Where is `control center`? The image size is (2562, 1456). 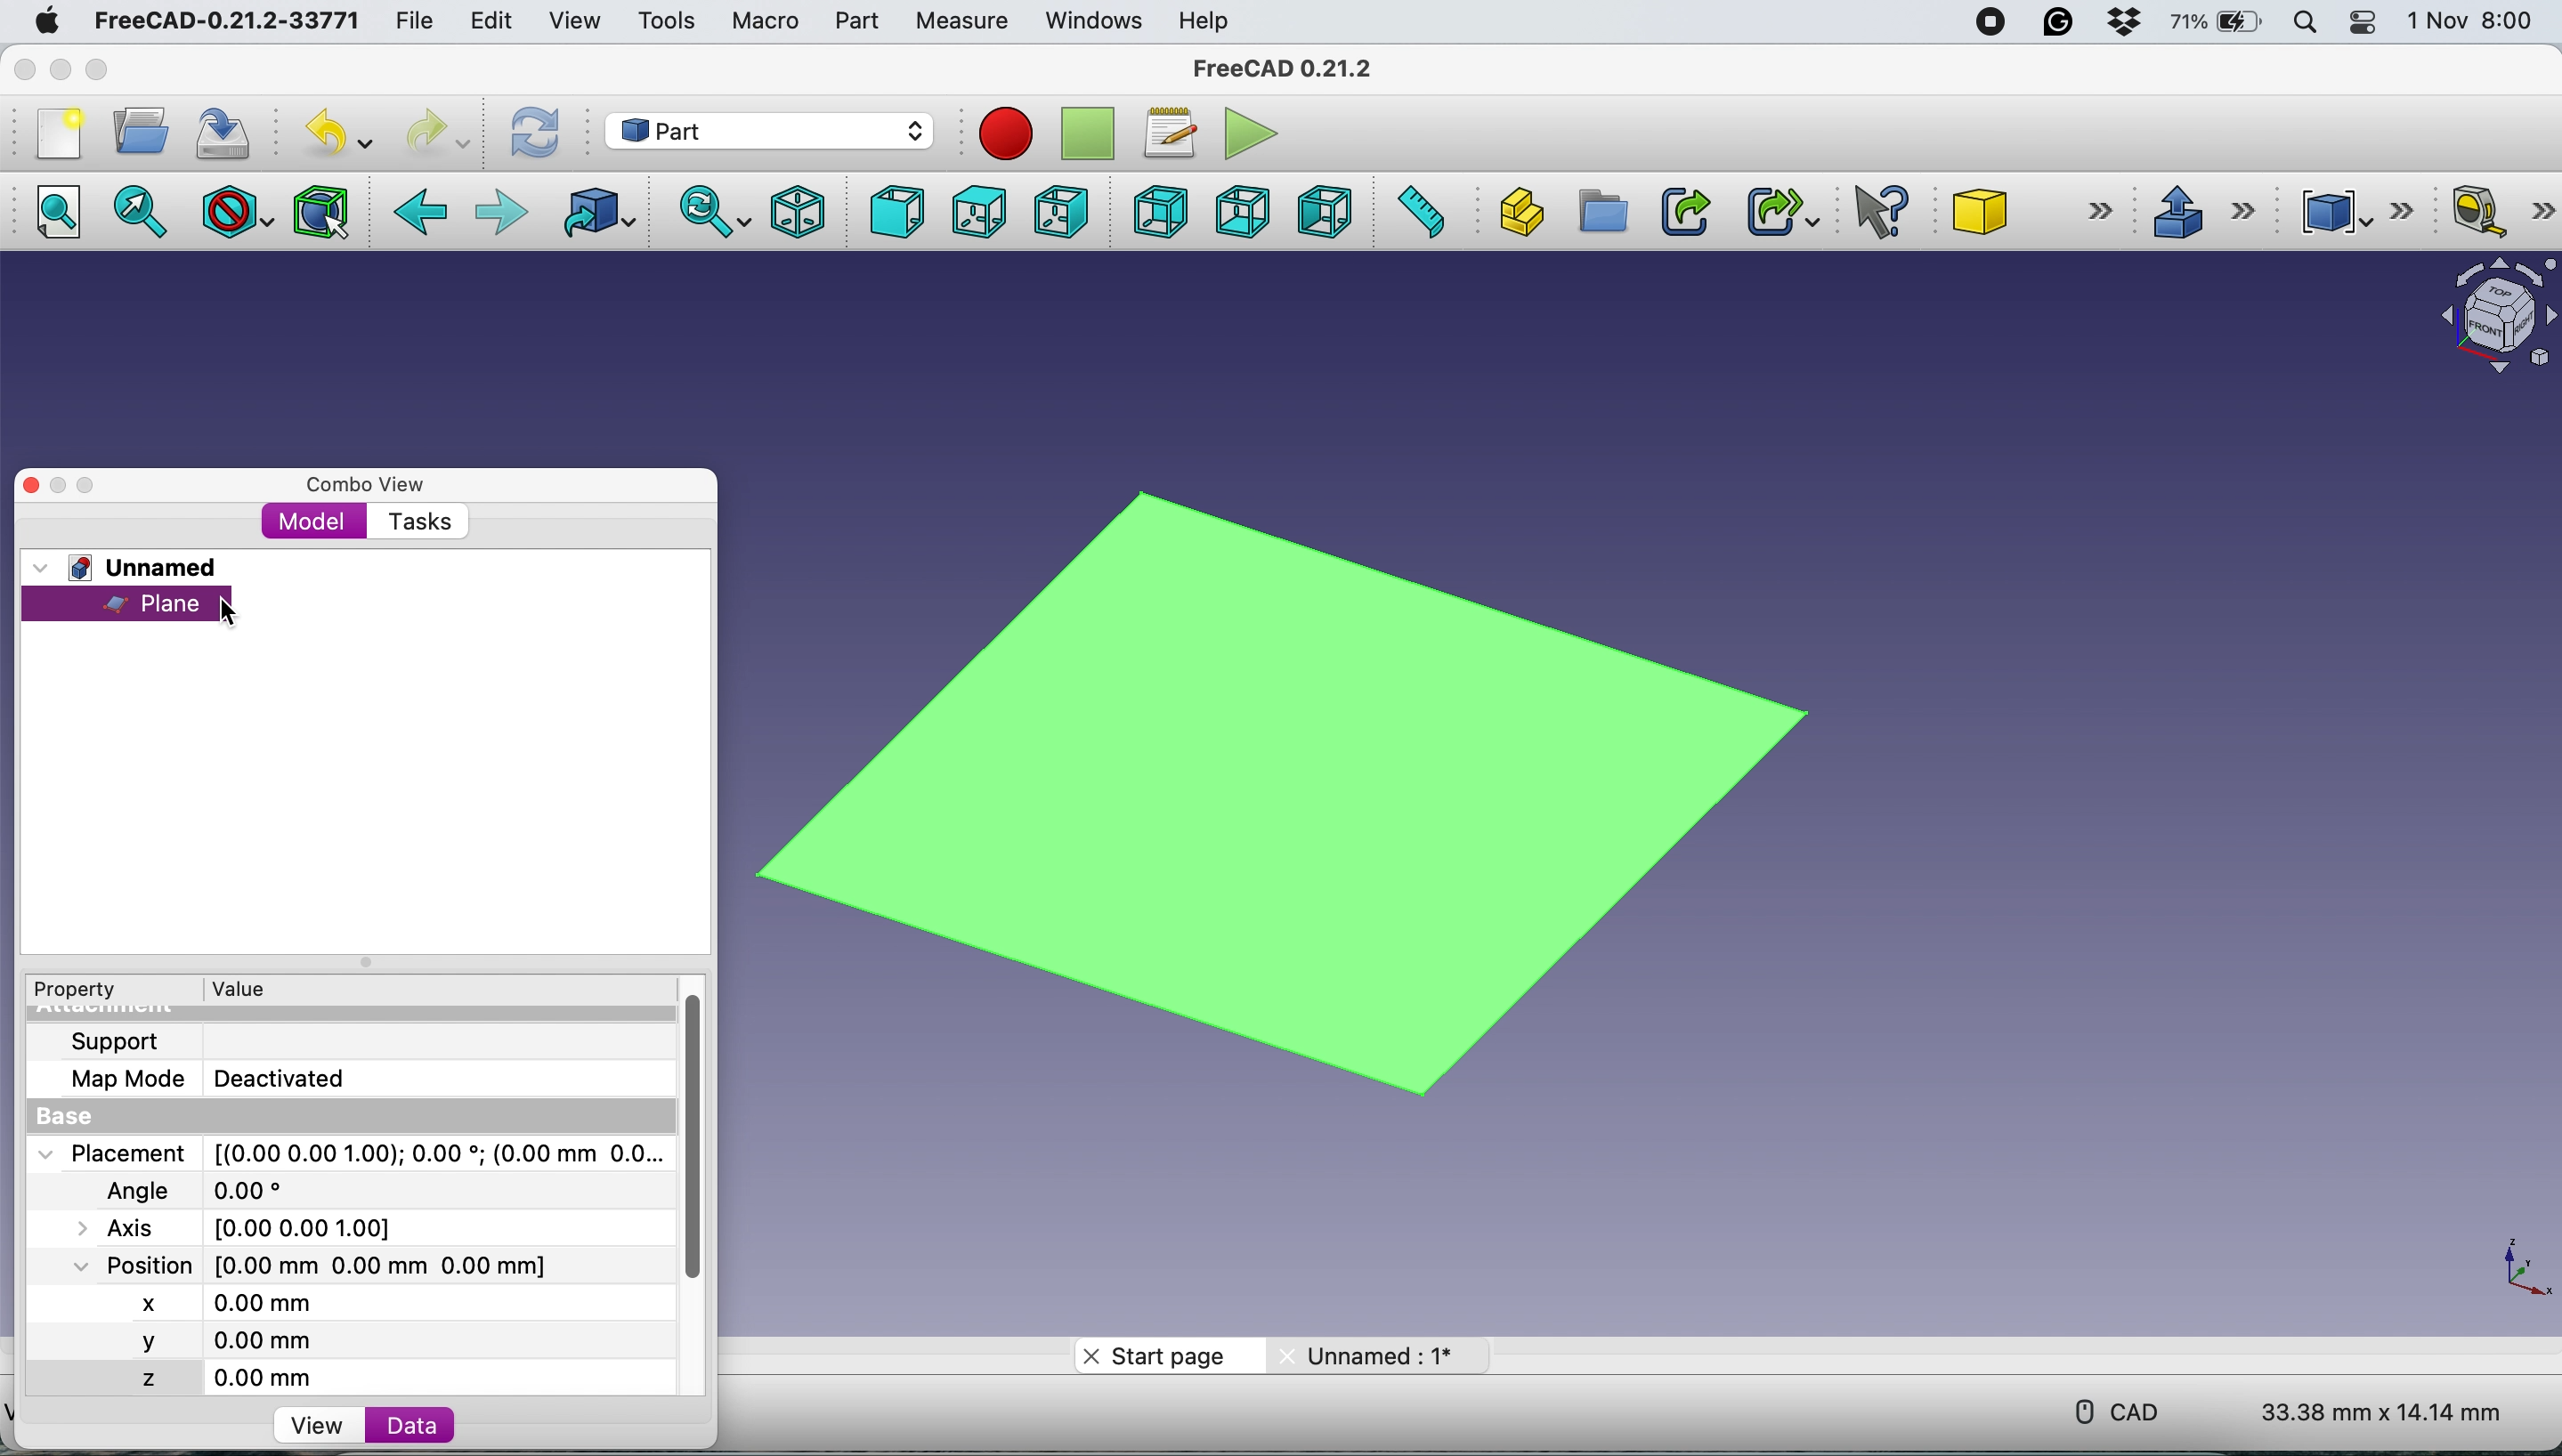 control center is located at coordinates (2369, 25).